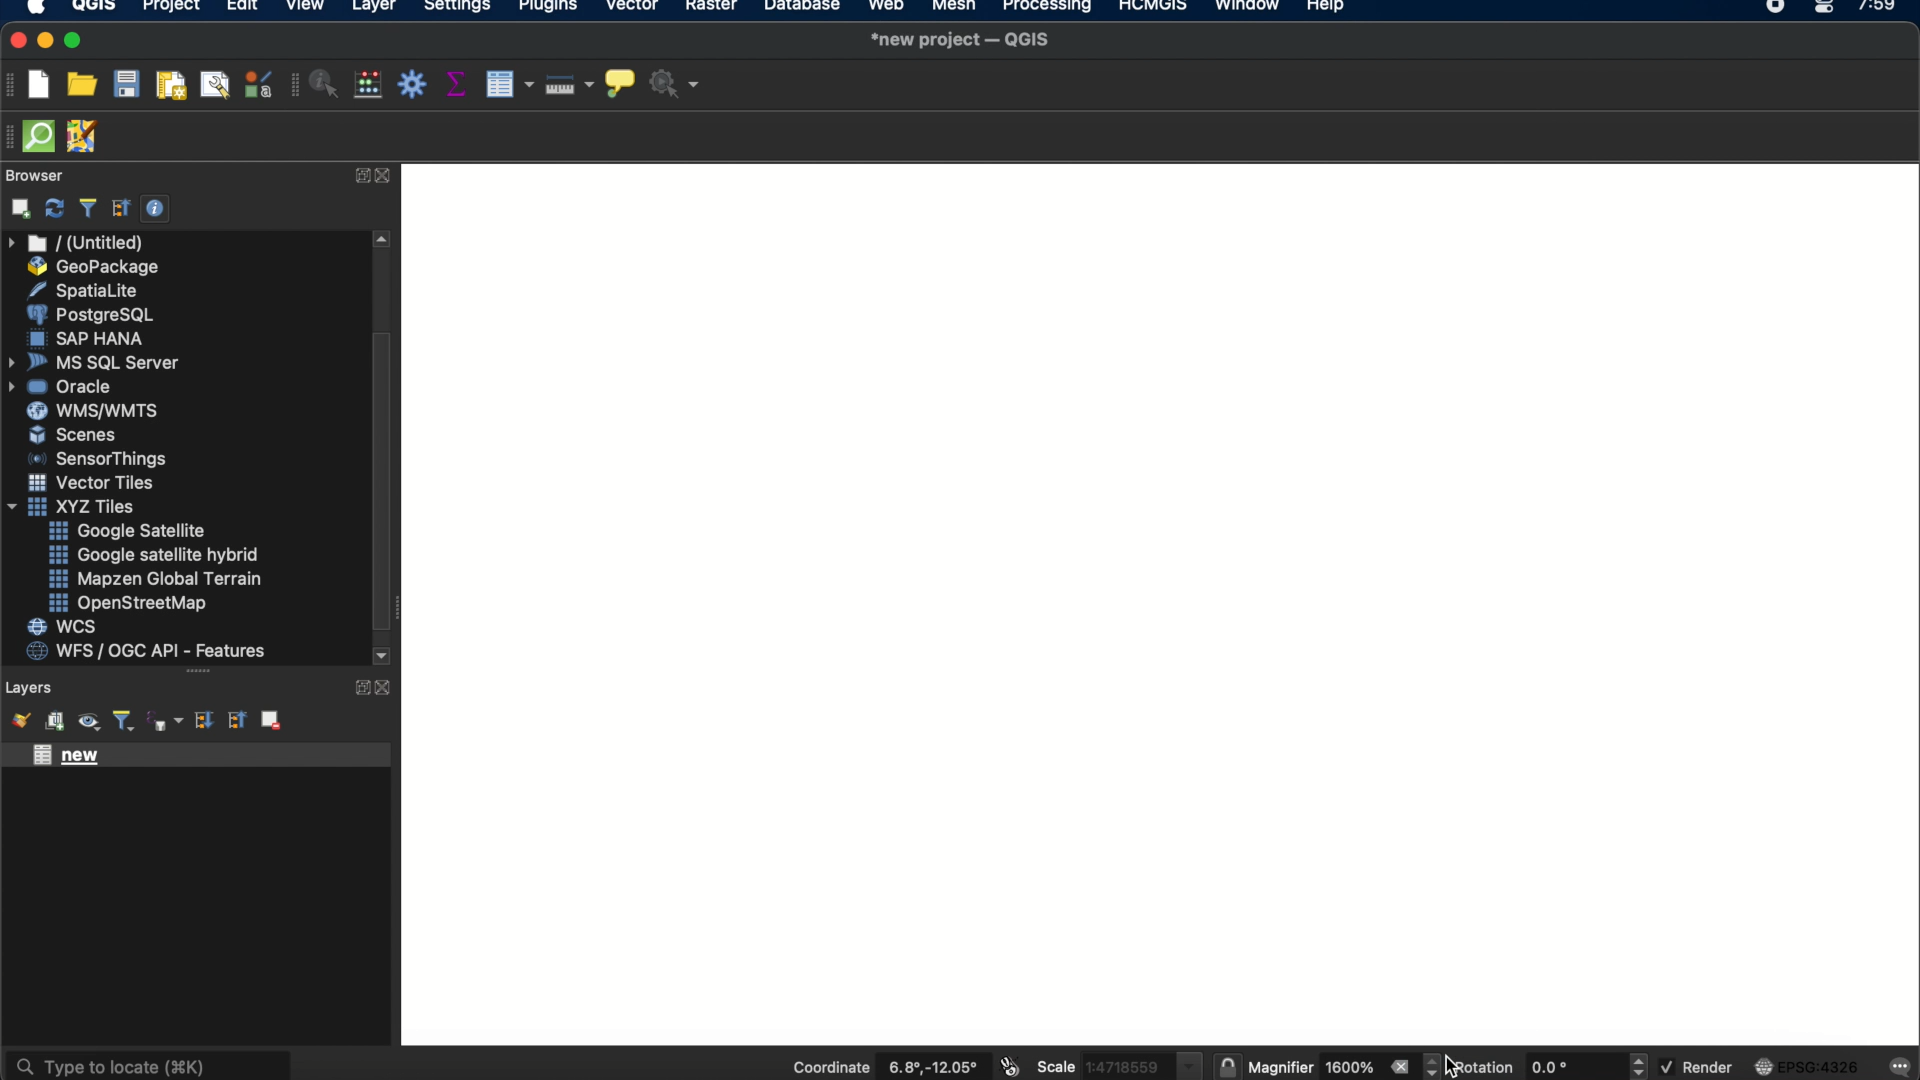 Image resolution: width=1920 pixels, height=1080 pixels. What do you see at coordinates (1537, 1064) in the screenshot?
I see `Rotation` at bounding box center [1537, 1064].